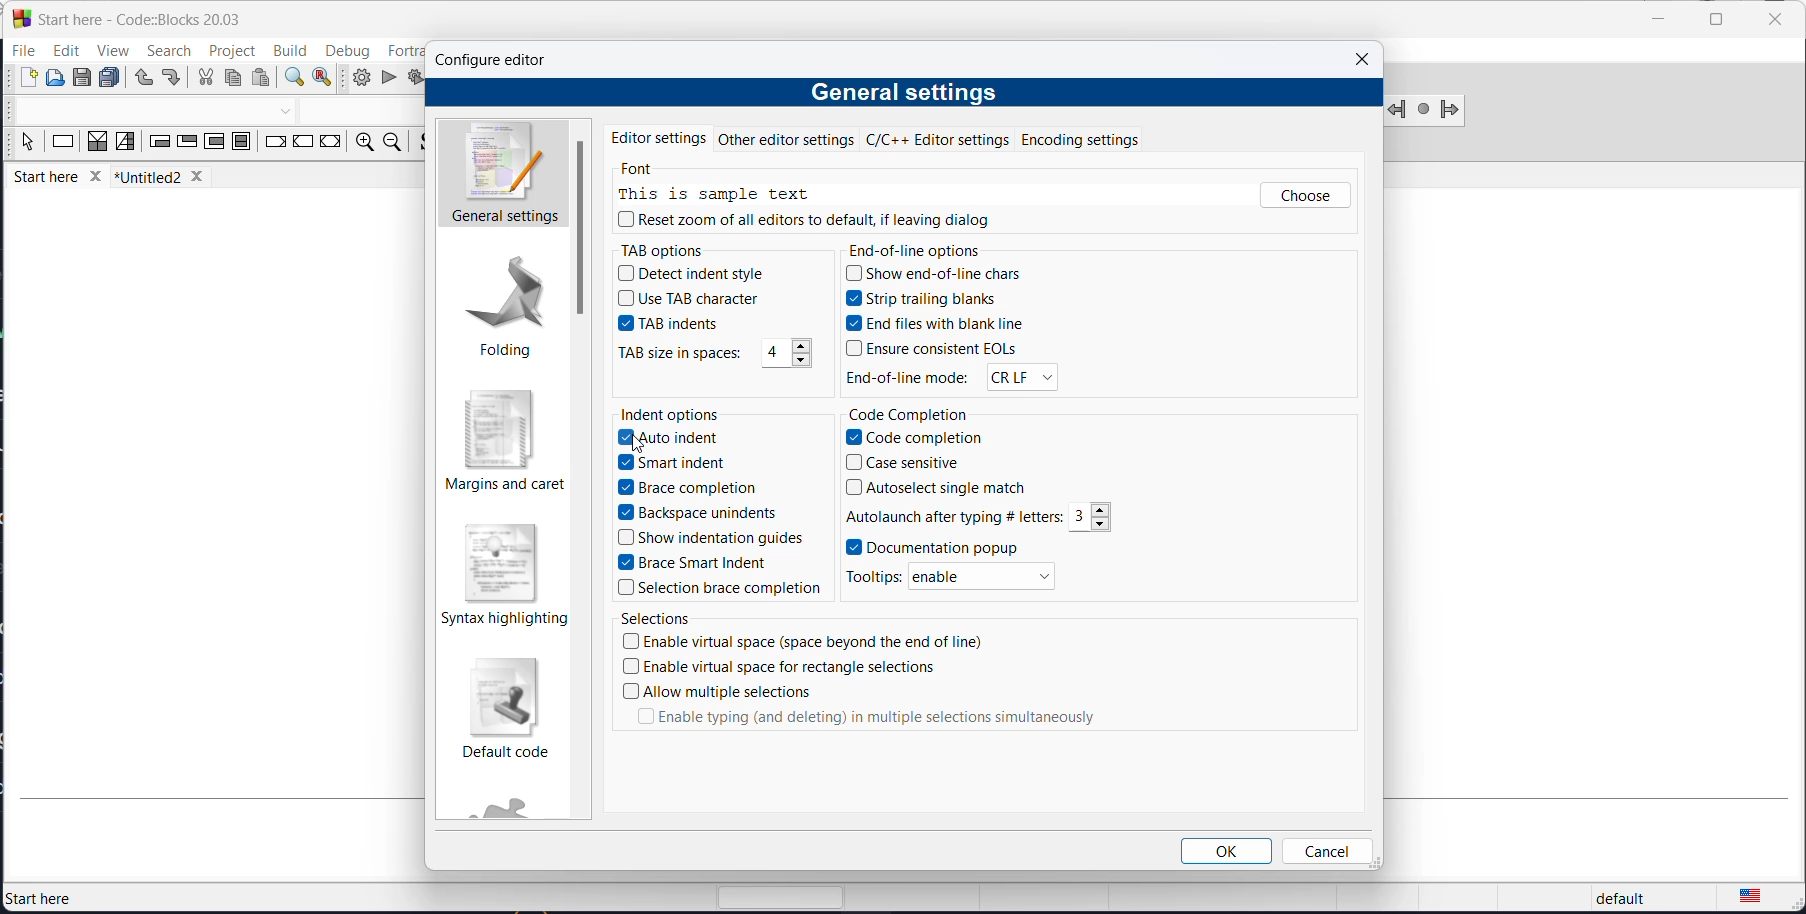 This screenshot has height=914, width=1806. I want to click on general settings, so click(500, 175).